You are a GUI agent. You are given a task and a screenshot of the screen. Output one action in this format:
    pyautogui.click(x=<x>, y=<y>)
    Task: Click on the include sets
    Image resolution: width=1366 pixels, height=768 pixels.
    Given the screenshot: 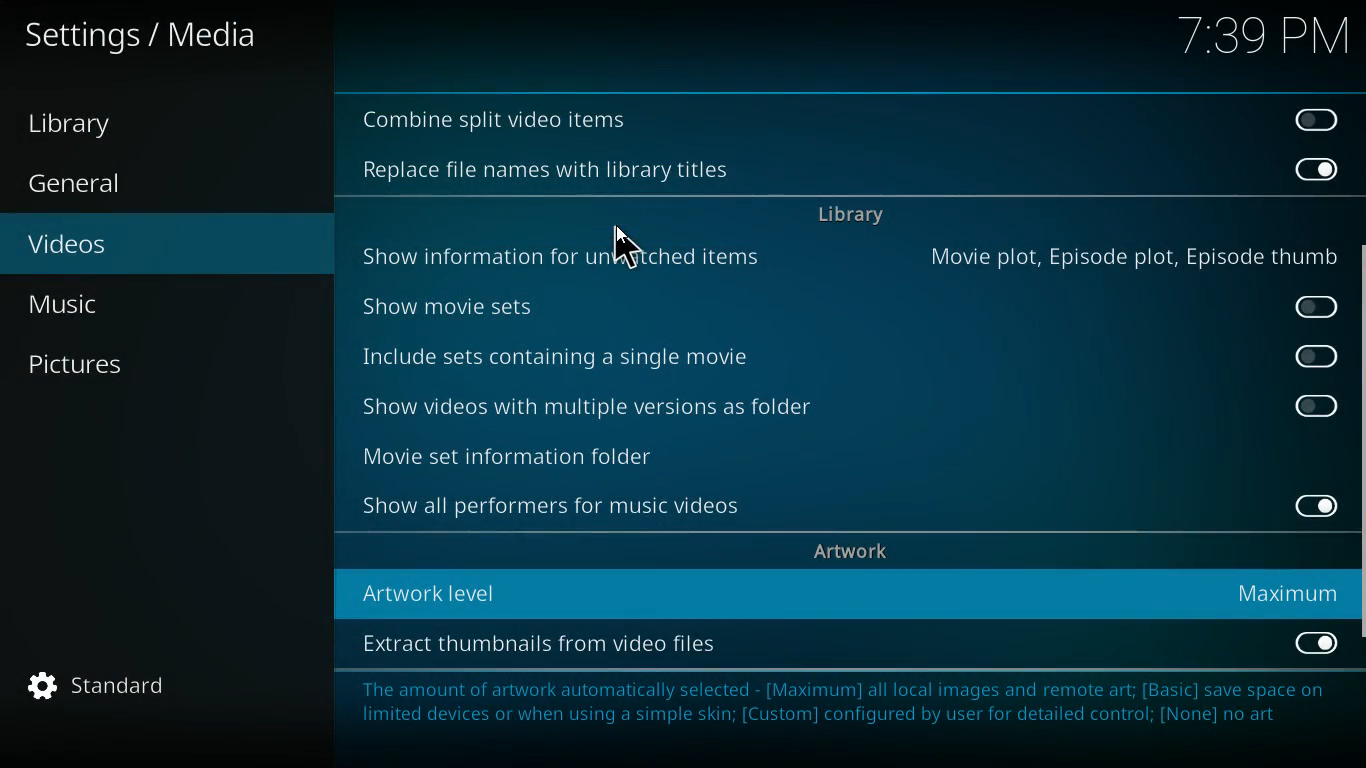 What is the action you would take?
    pyautogui.click(x=596, y=359)
    